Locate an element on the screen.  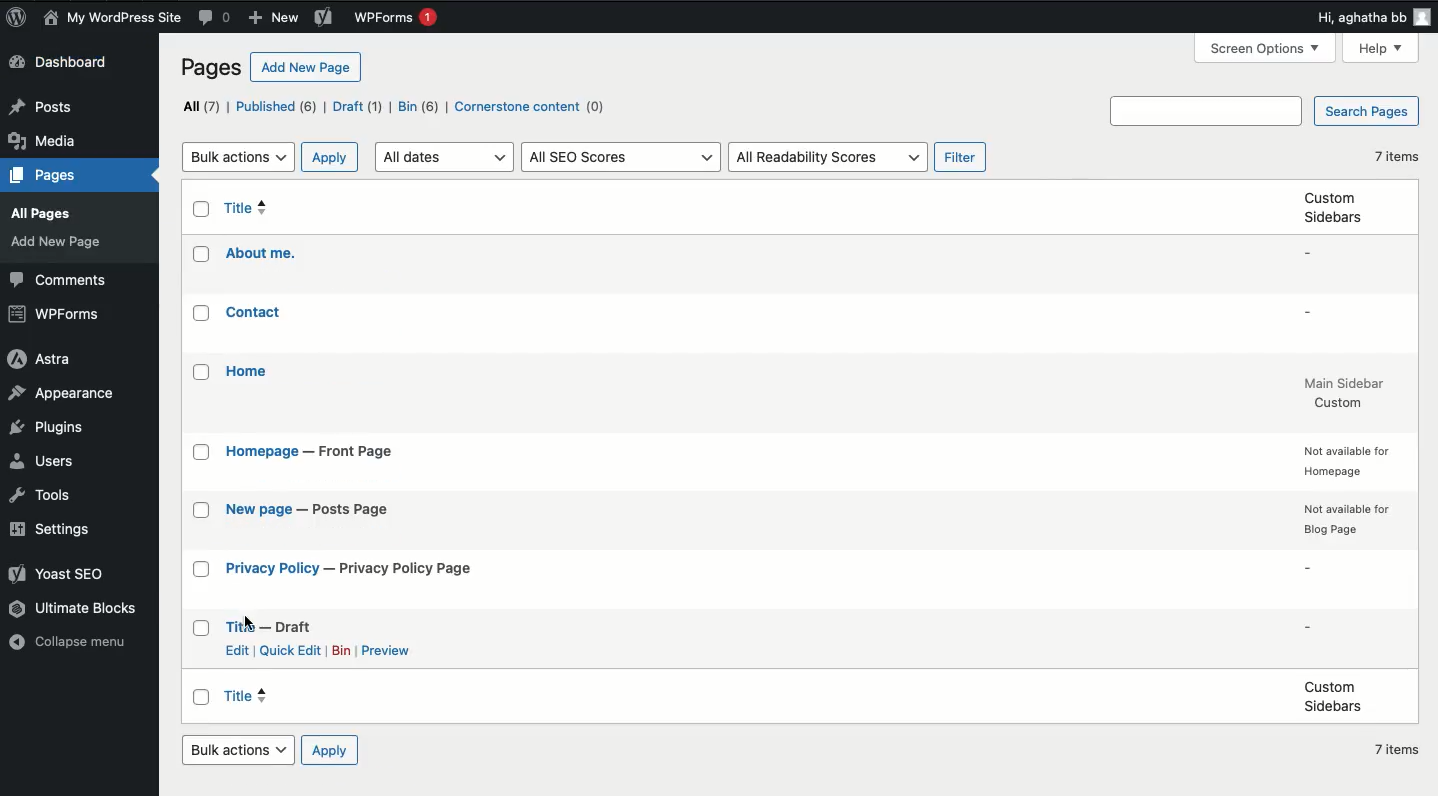
Posts is located at coordinates (39, 108).